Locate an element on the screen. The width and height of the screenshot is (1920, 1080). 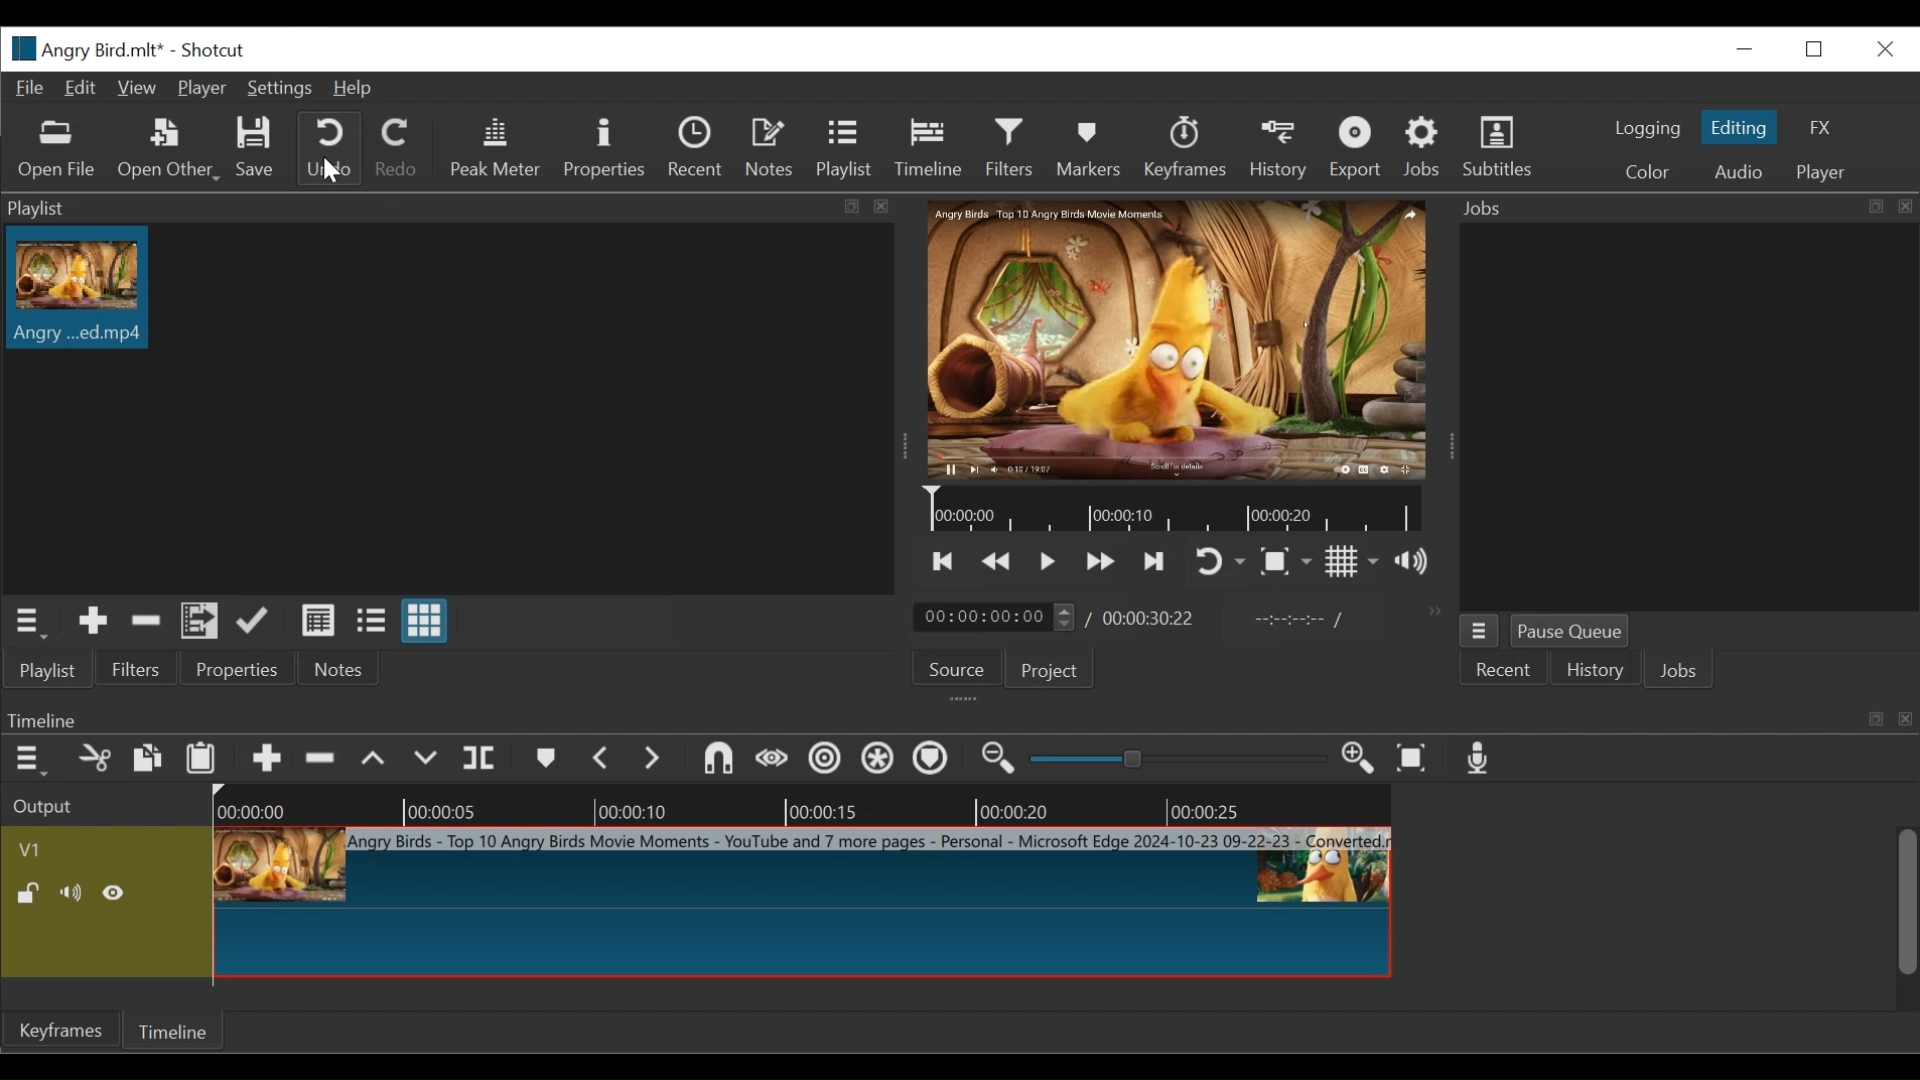
Recent is located at coordinates (1504, 670).